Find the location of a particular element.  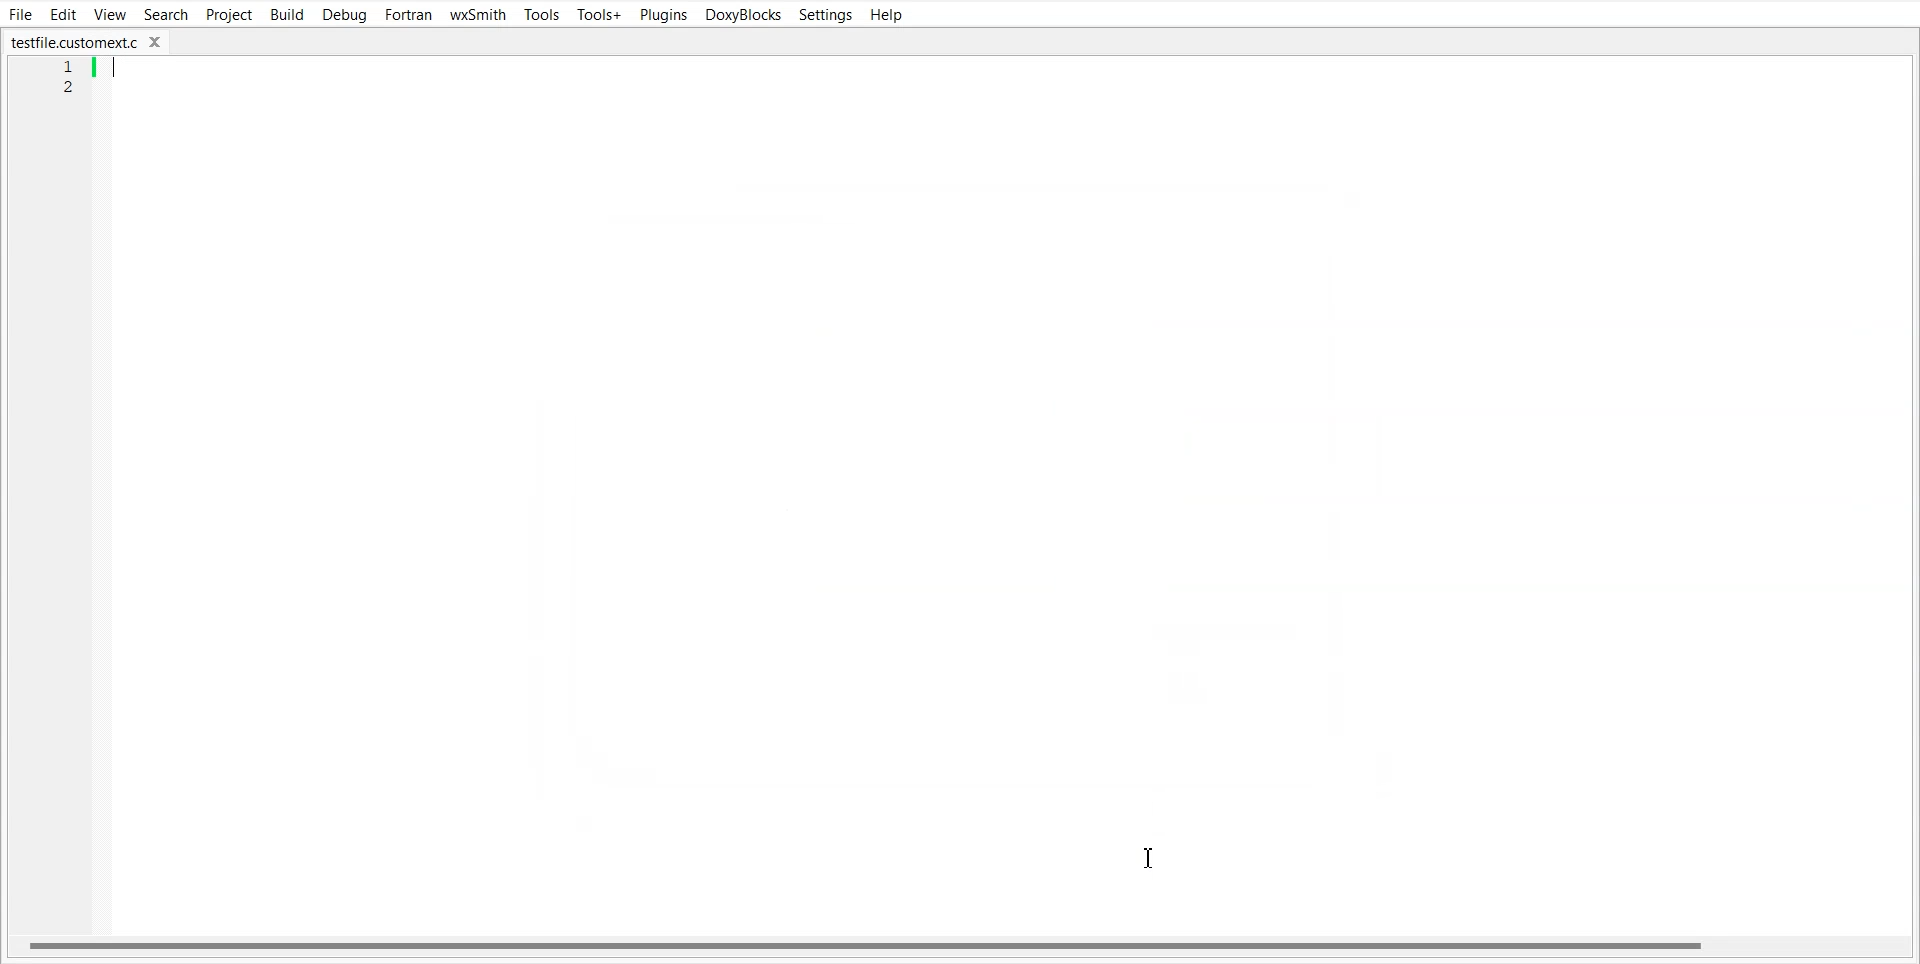

Debug is located at coordinates (345, 14).